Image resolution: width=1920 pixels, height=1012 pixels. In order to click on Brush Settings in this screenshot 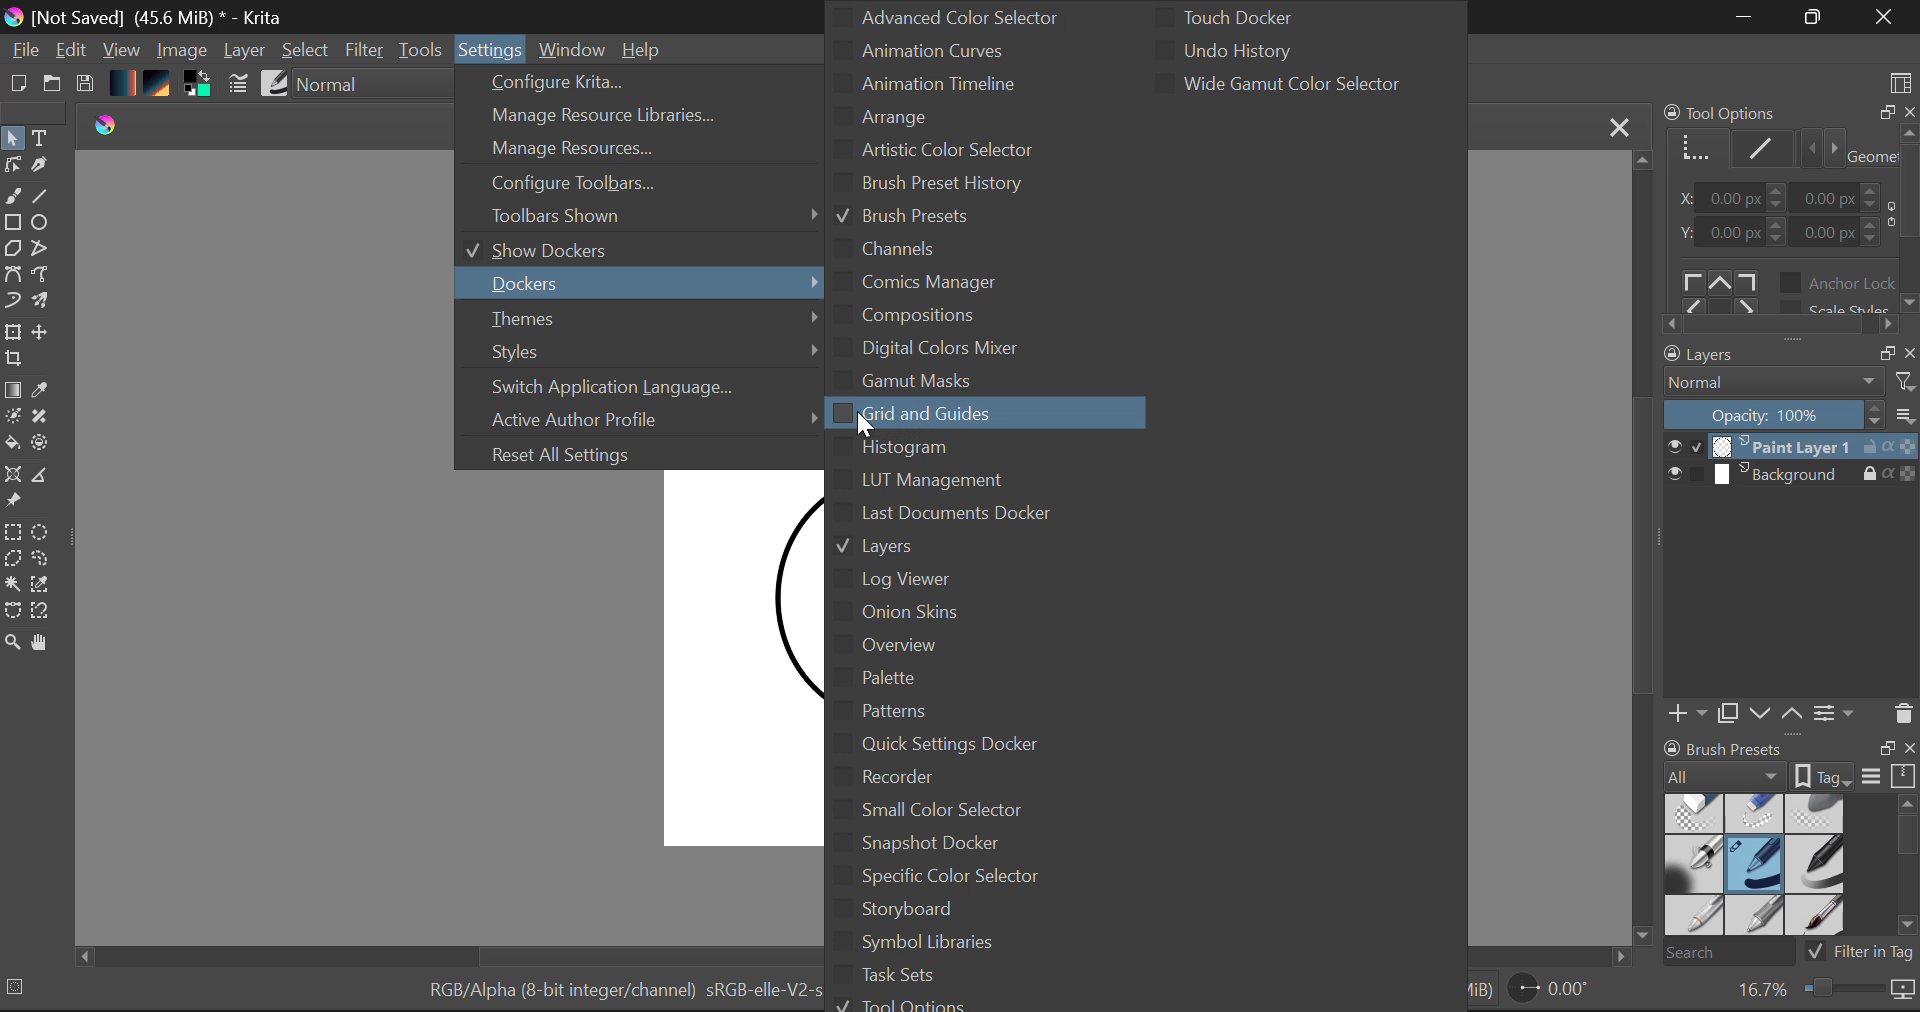, I will do `click(238, 85)`.